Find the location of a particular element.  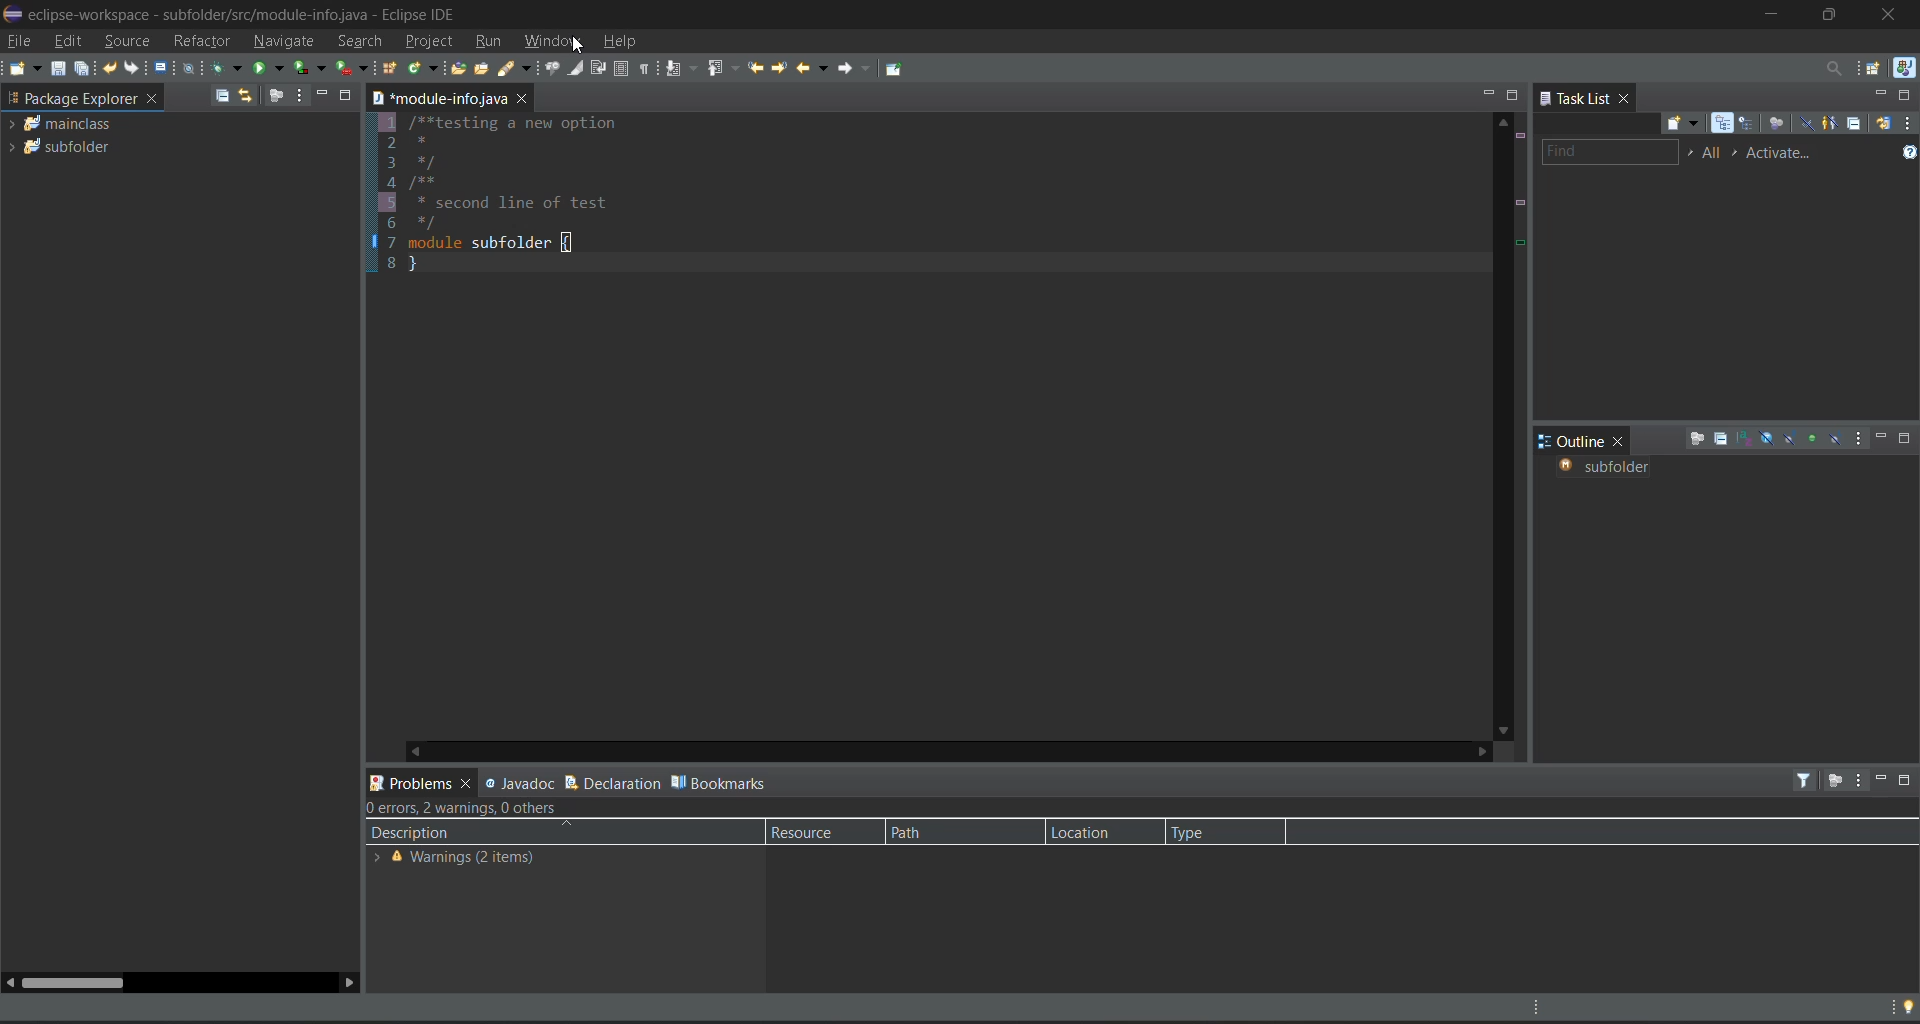

information is located at coordinates (473, 859).